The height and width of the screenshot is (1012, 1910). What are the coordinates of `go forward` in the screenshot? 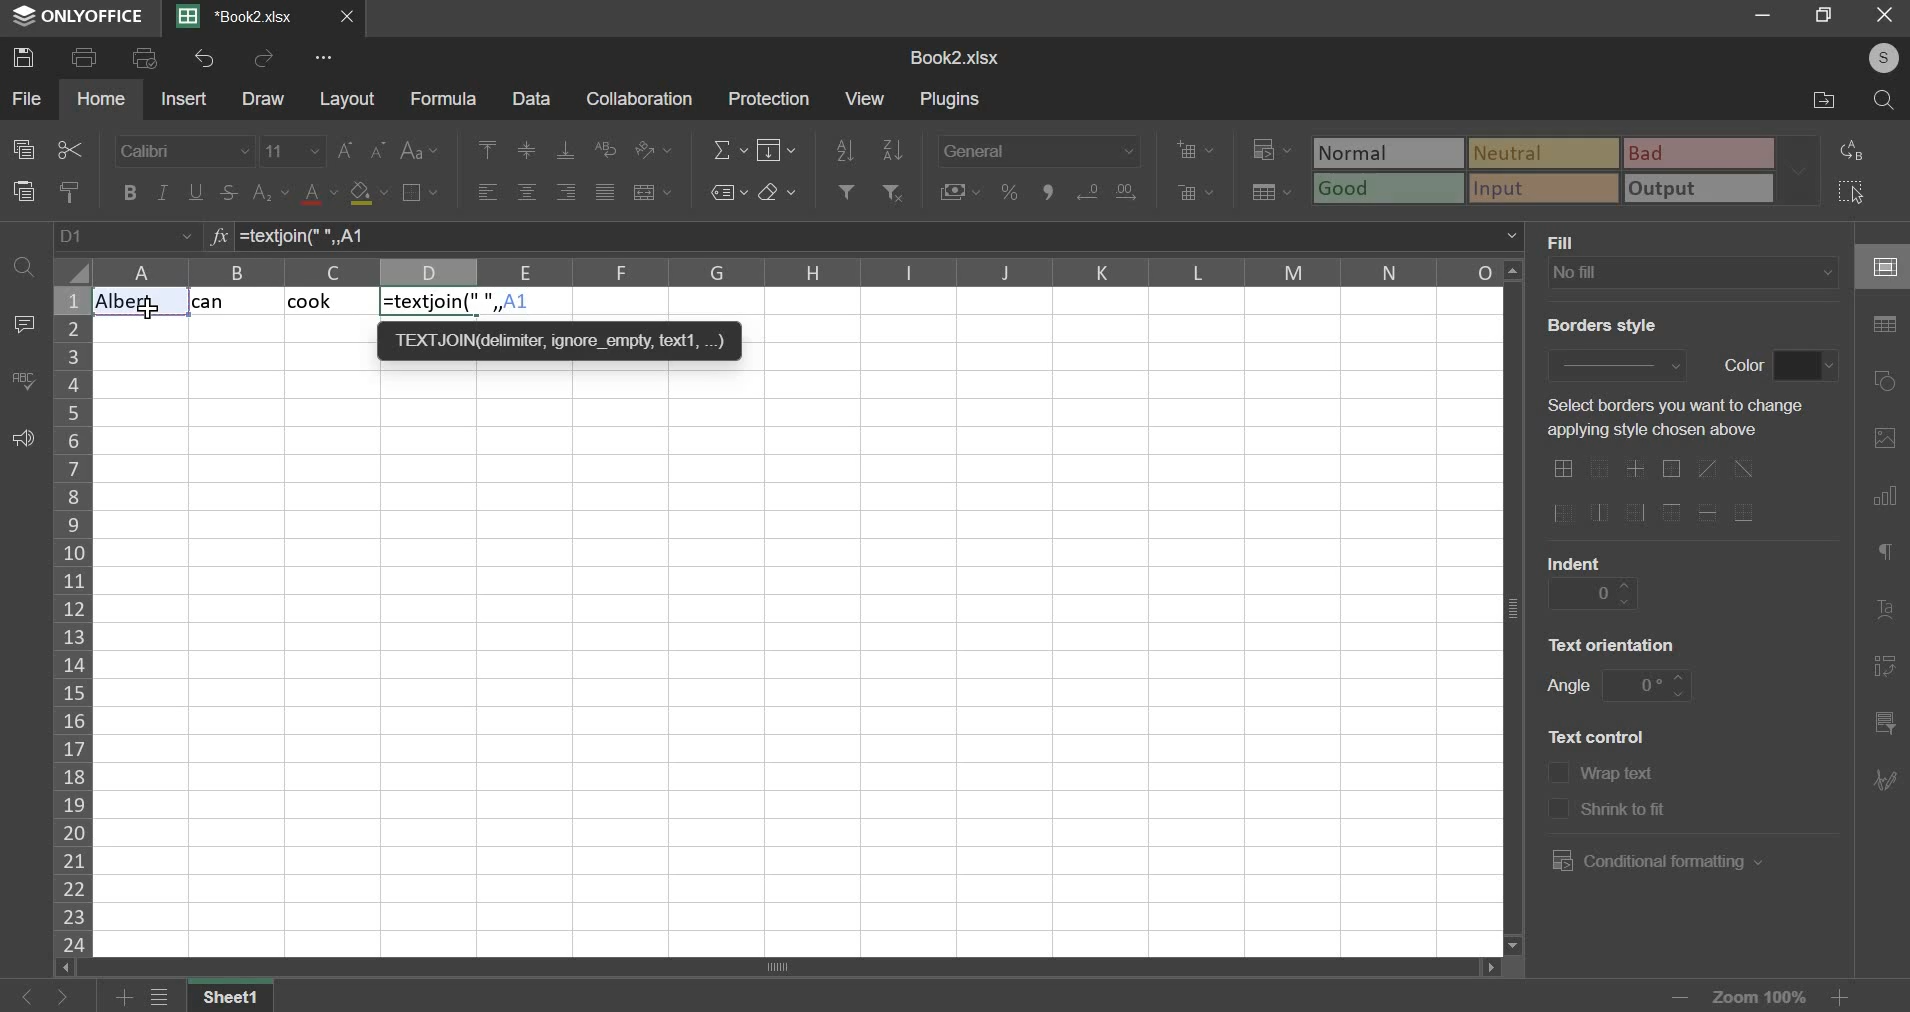 It's located at (77, 997).